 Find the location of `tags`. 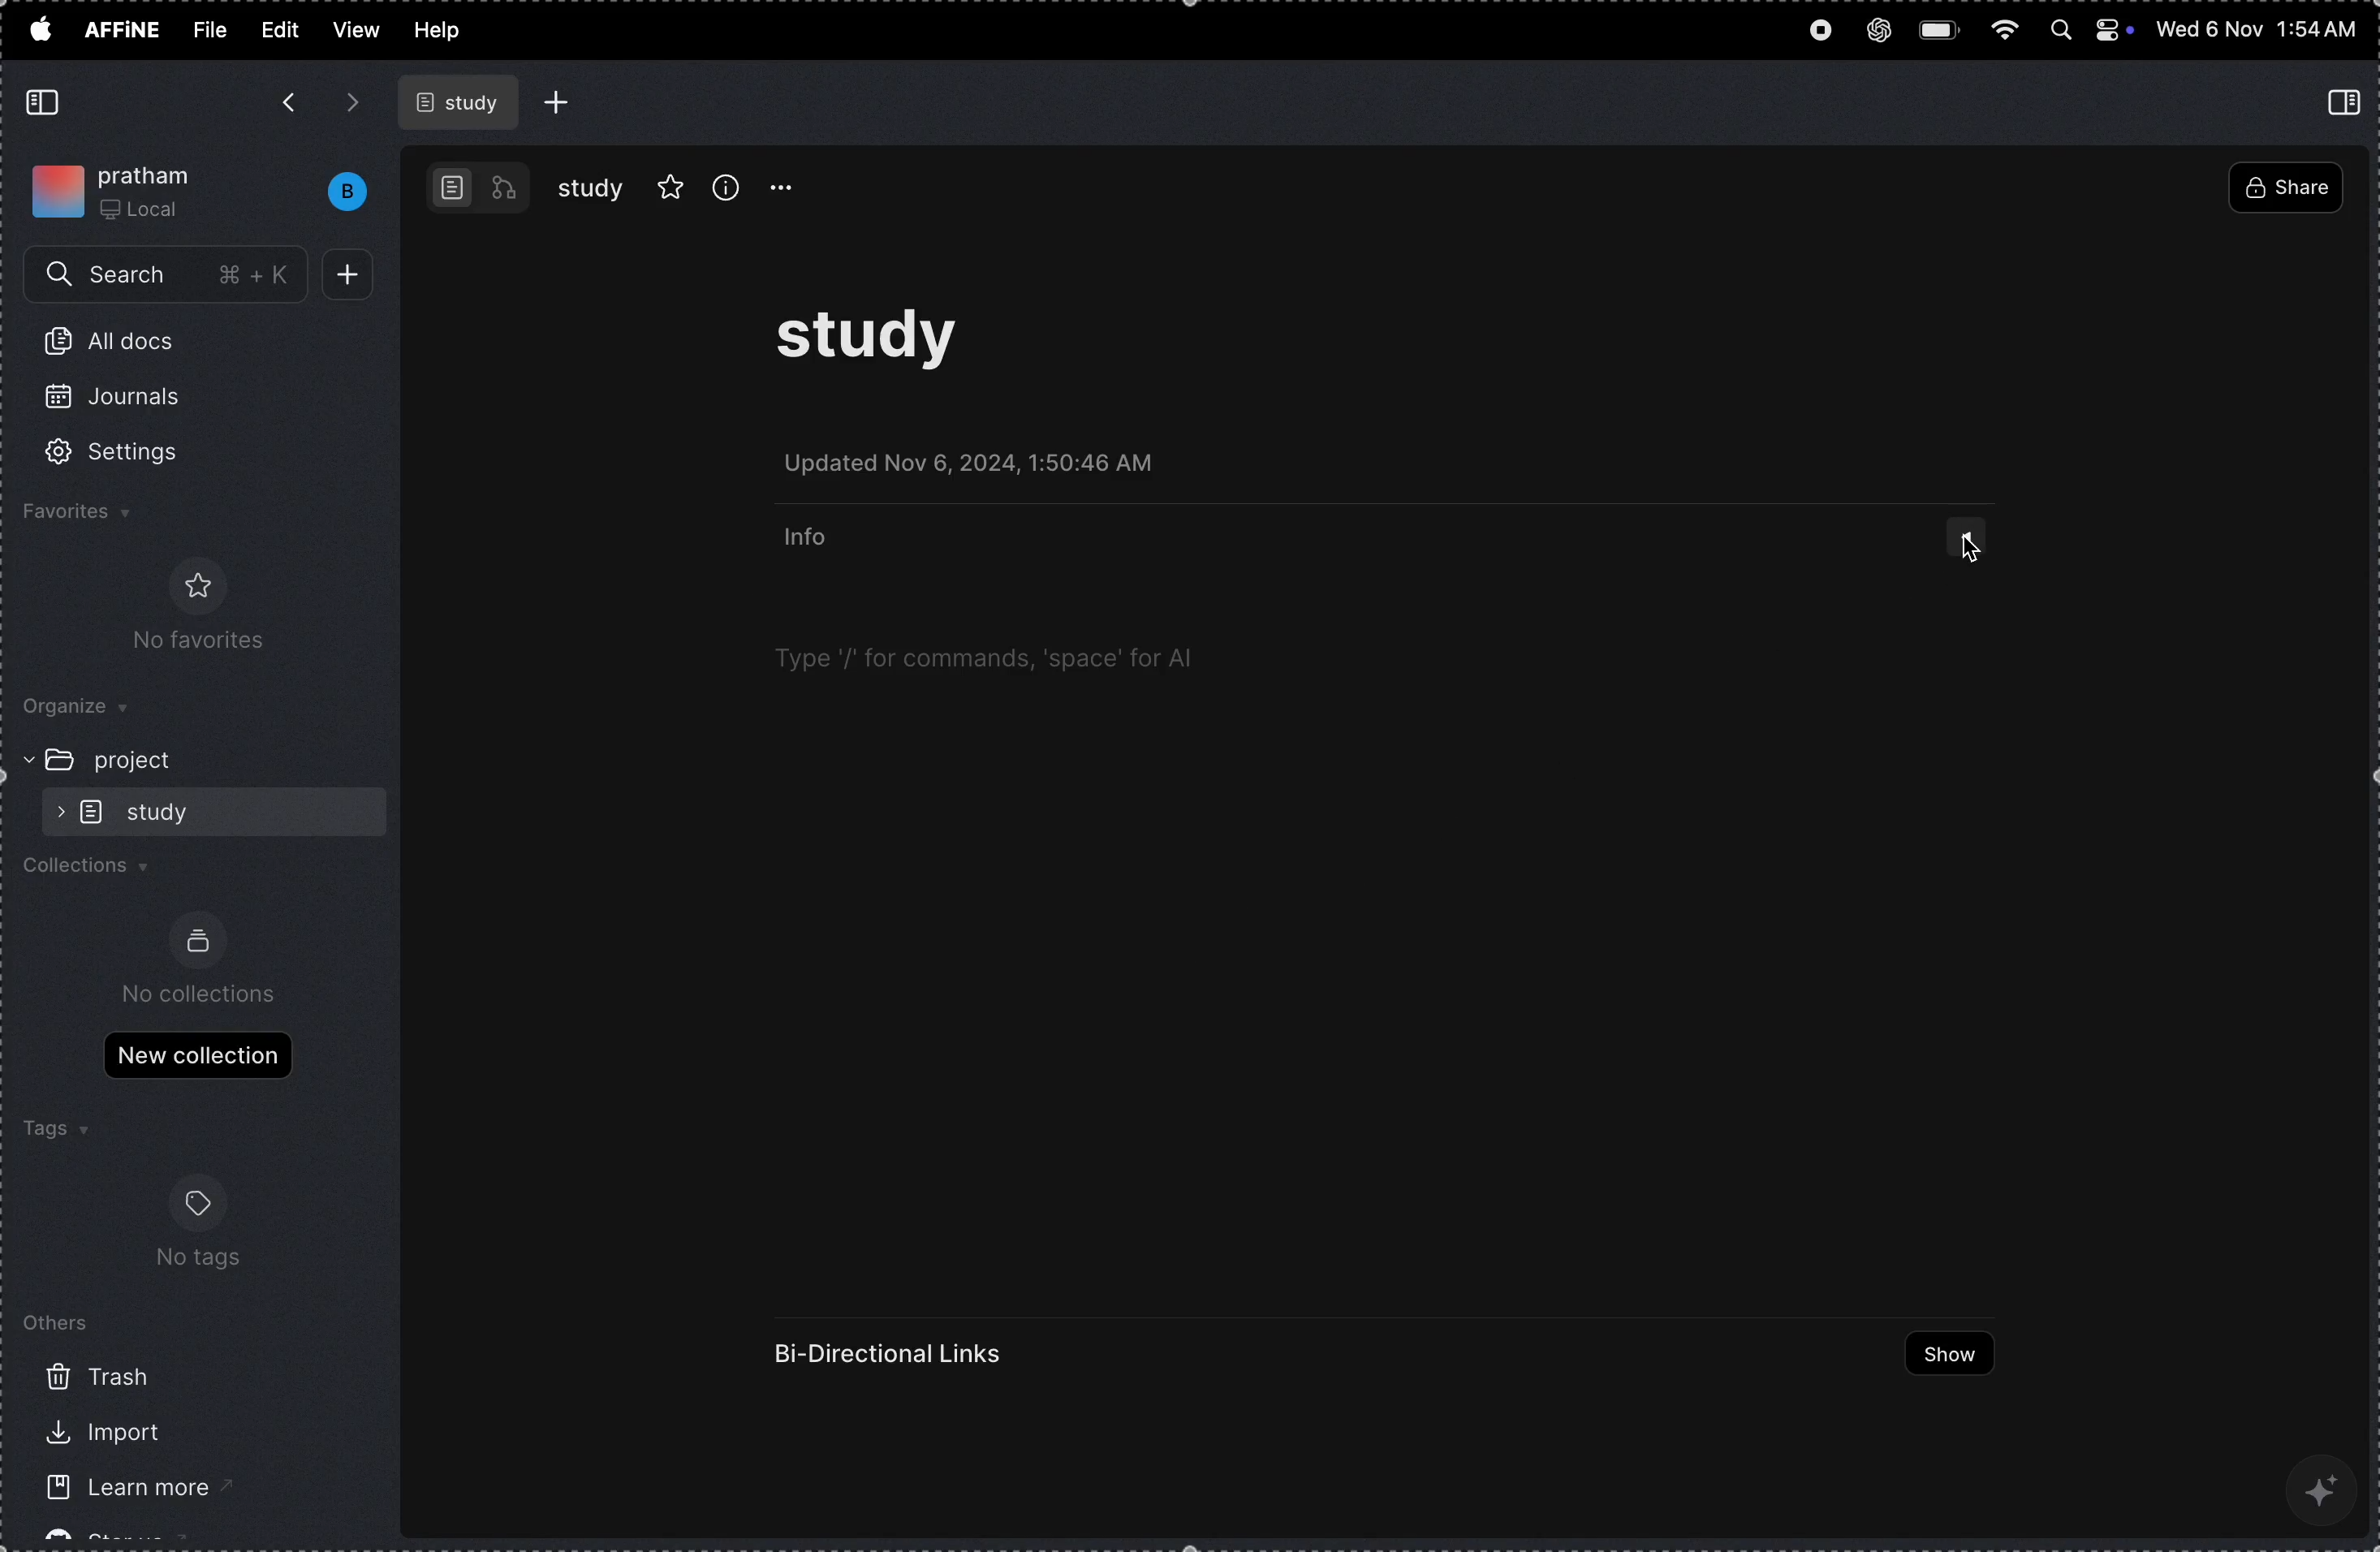

tags is located at coordinates (53, 1131).